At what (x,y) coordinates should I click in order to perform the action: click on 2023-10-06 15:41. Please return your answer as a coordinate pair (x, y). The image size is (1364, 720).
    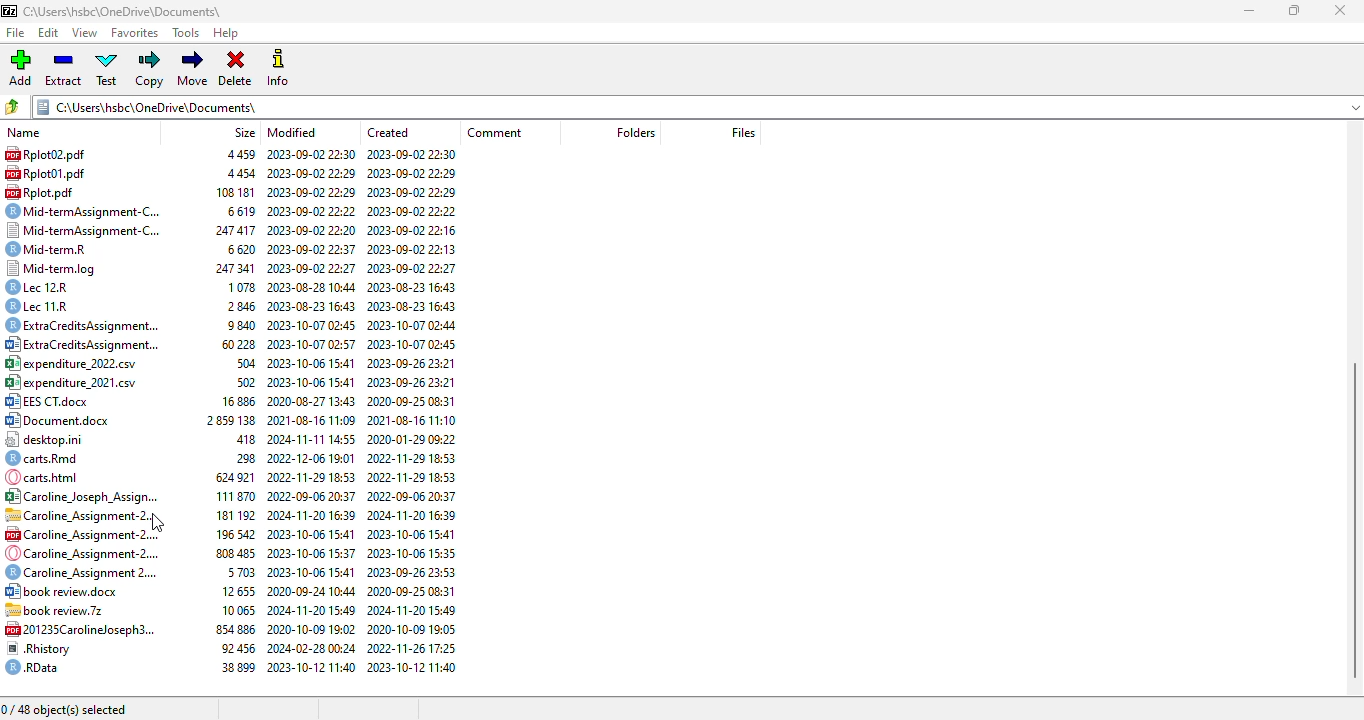
    Looking at the image, I should click on (313, 382).